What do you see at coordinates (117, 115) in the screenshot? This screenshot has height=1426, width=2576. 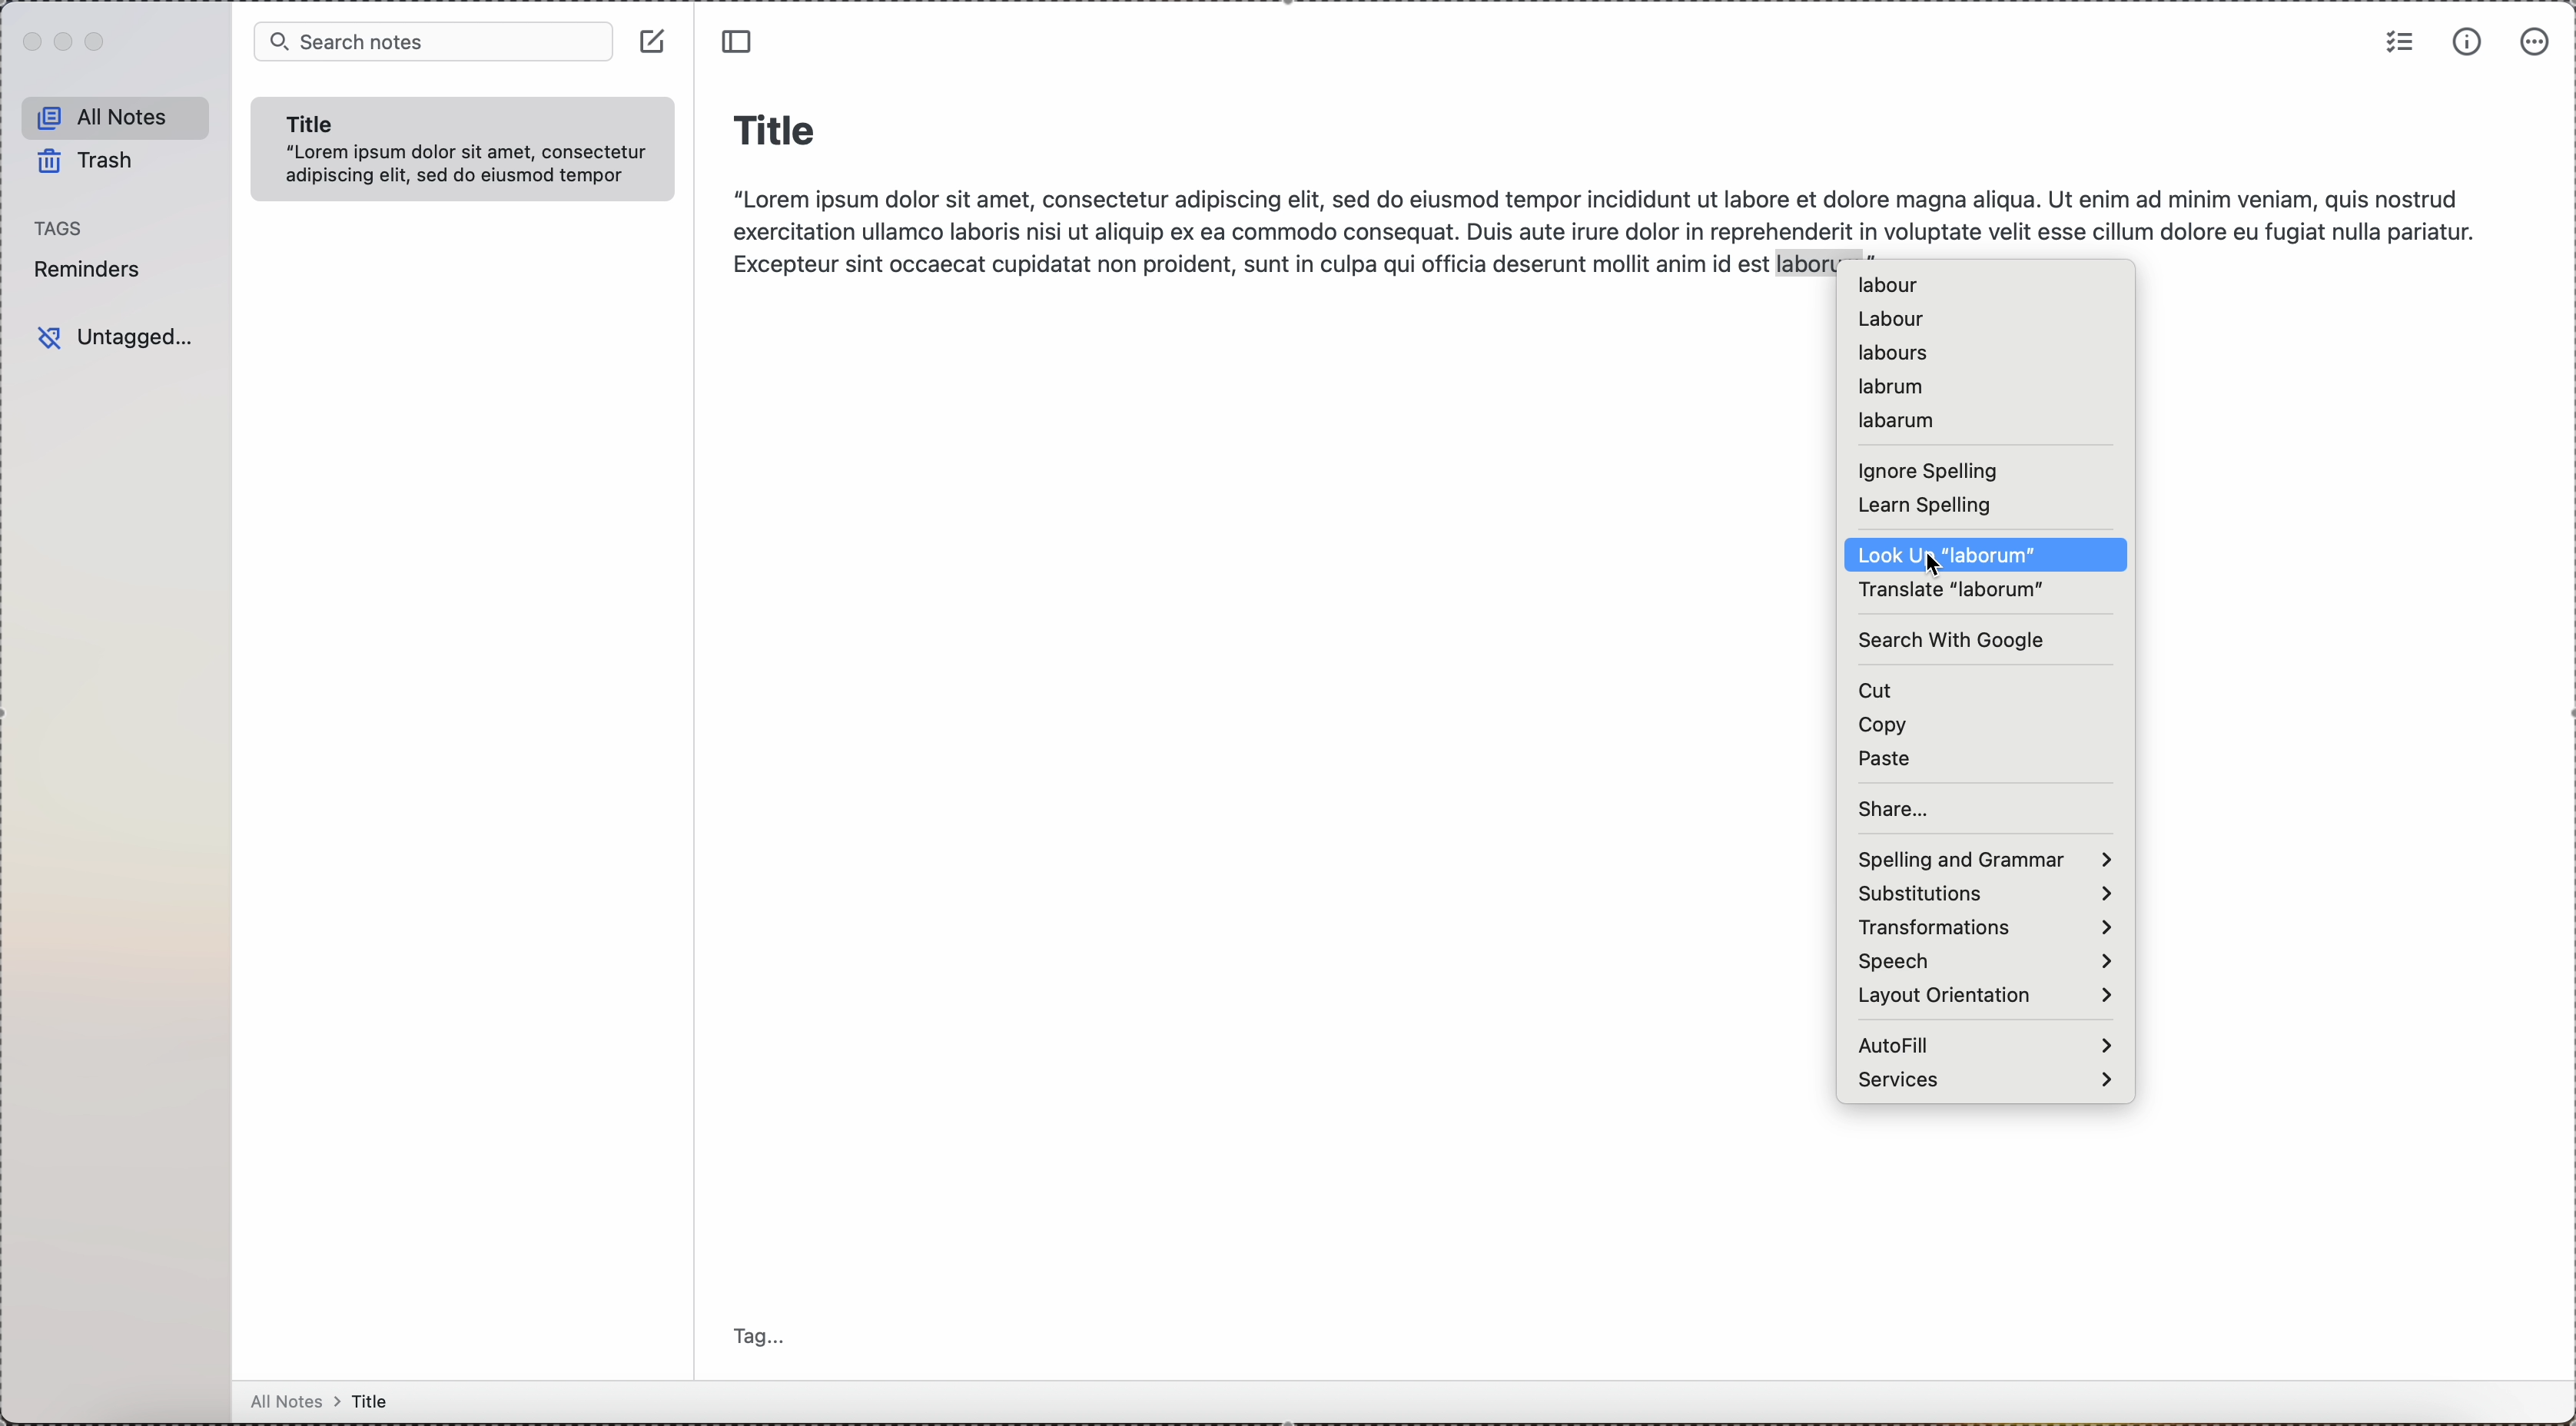 I see `all notes` at bounding box center [117, 115].